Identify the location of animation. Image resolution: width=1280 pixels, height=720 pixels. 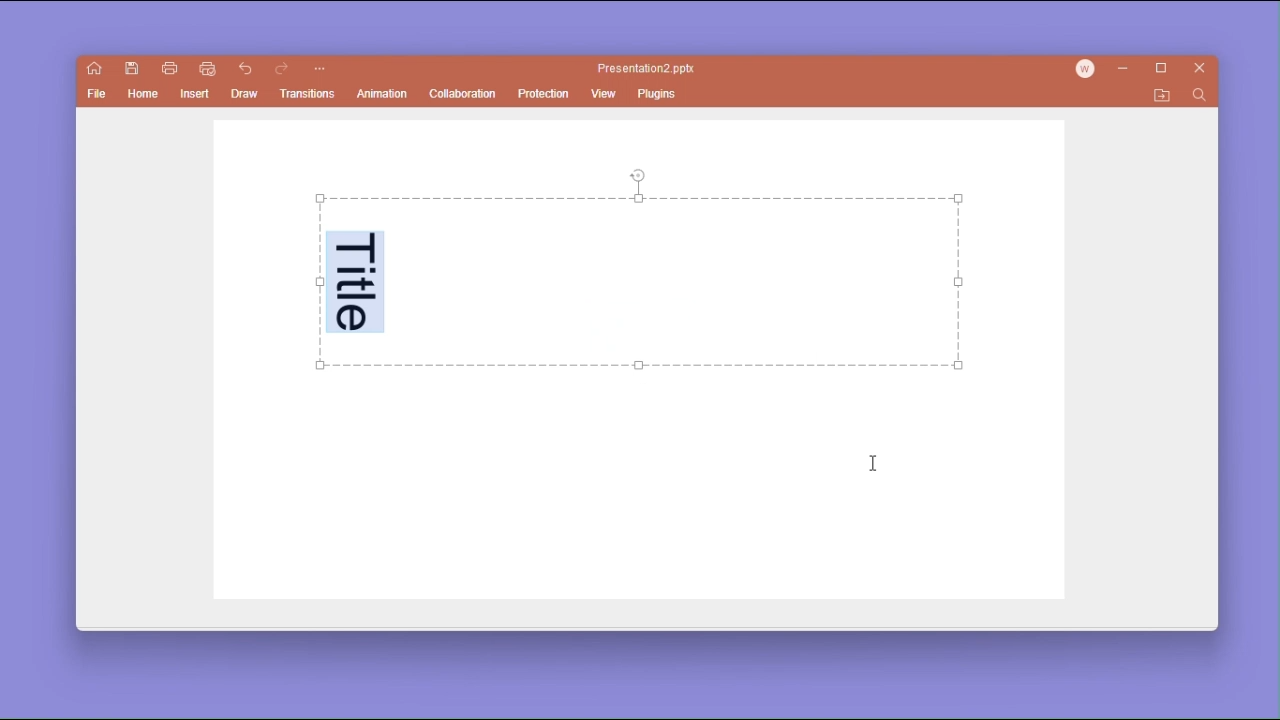
(383, 95).